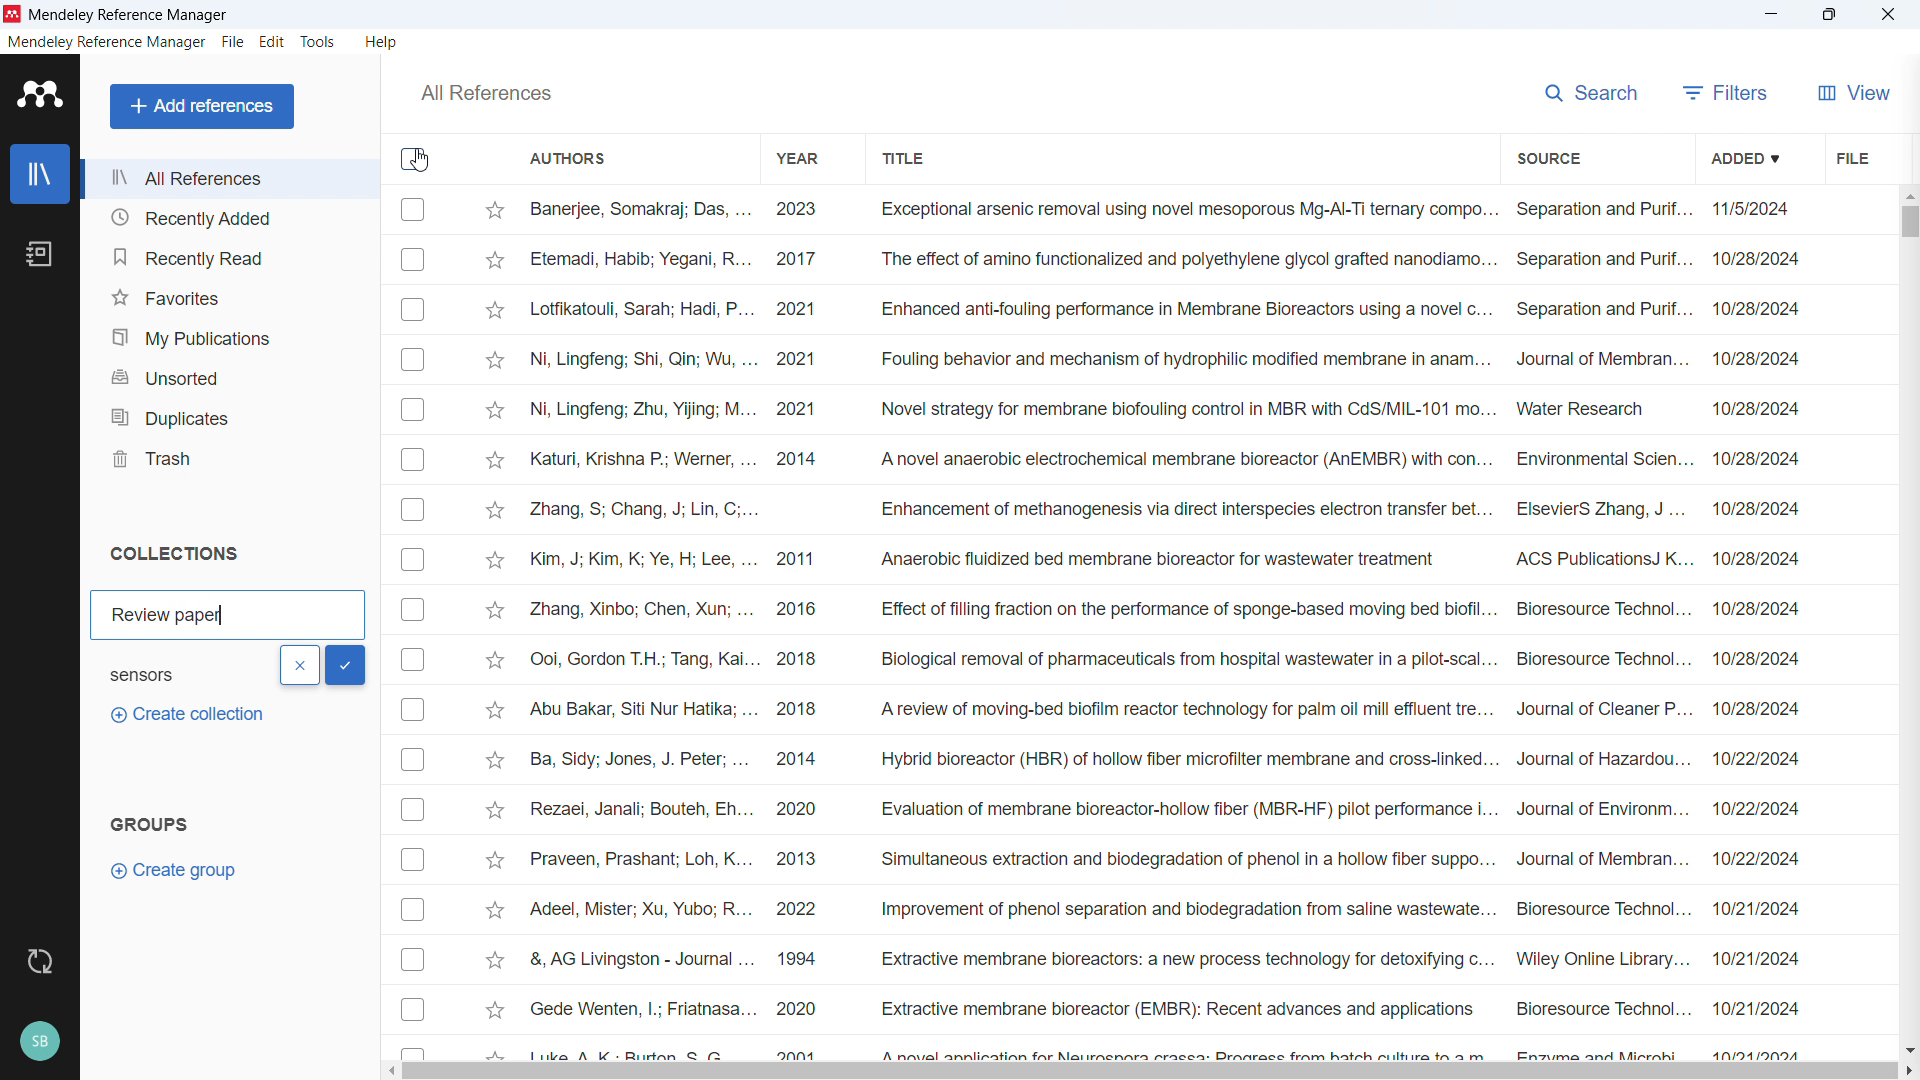 This screenshot has height=1080, width=1920. What do you see at coordinates (1166, 258) in the screenshot?
I see `Etemadi, Habib; Yegani, R... 2017 The effect of amino functionalized and polyethylene glycol grafted nanodiamo... Separation and Purif... 10/28/2024` at bounding box center [1166, 258].